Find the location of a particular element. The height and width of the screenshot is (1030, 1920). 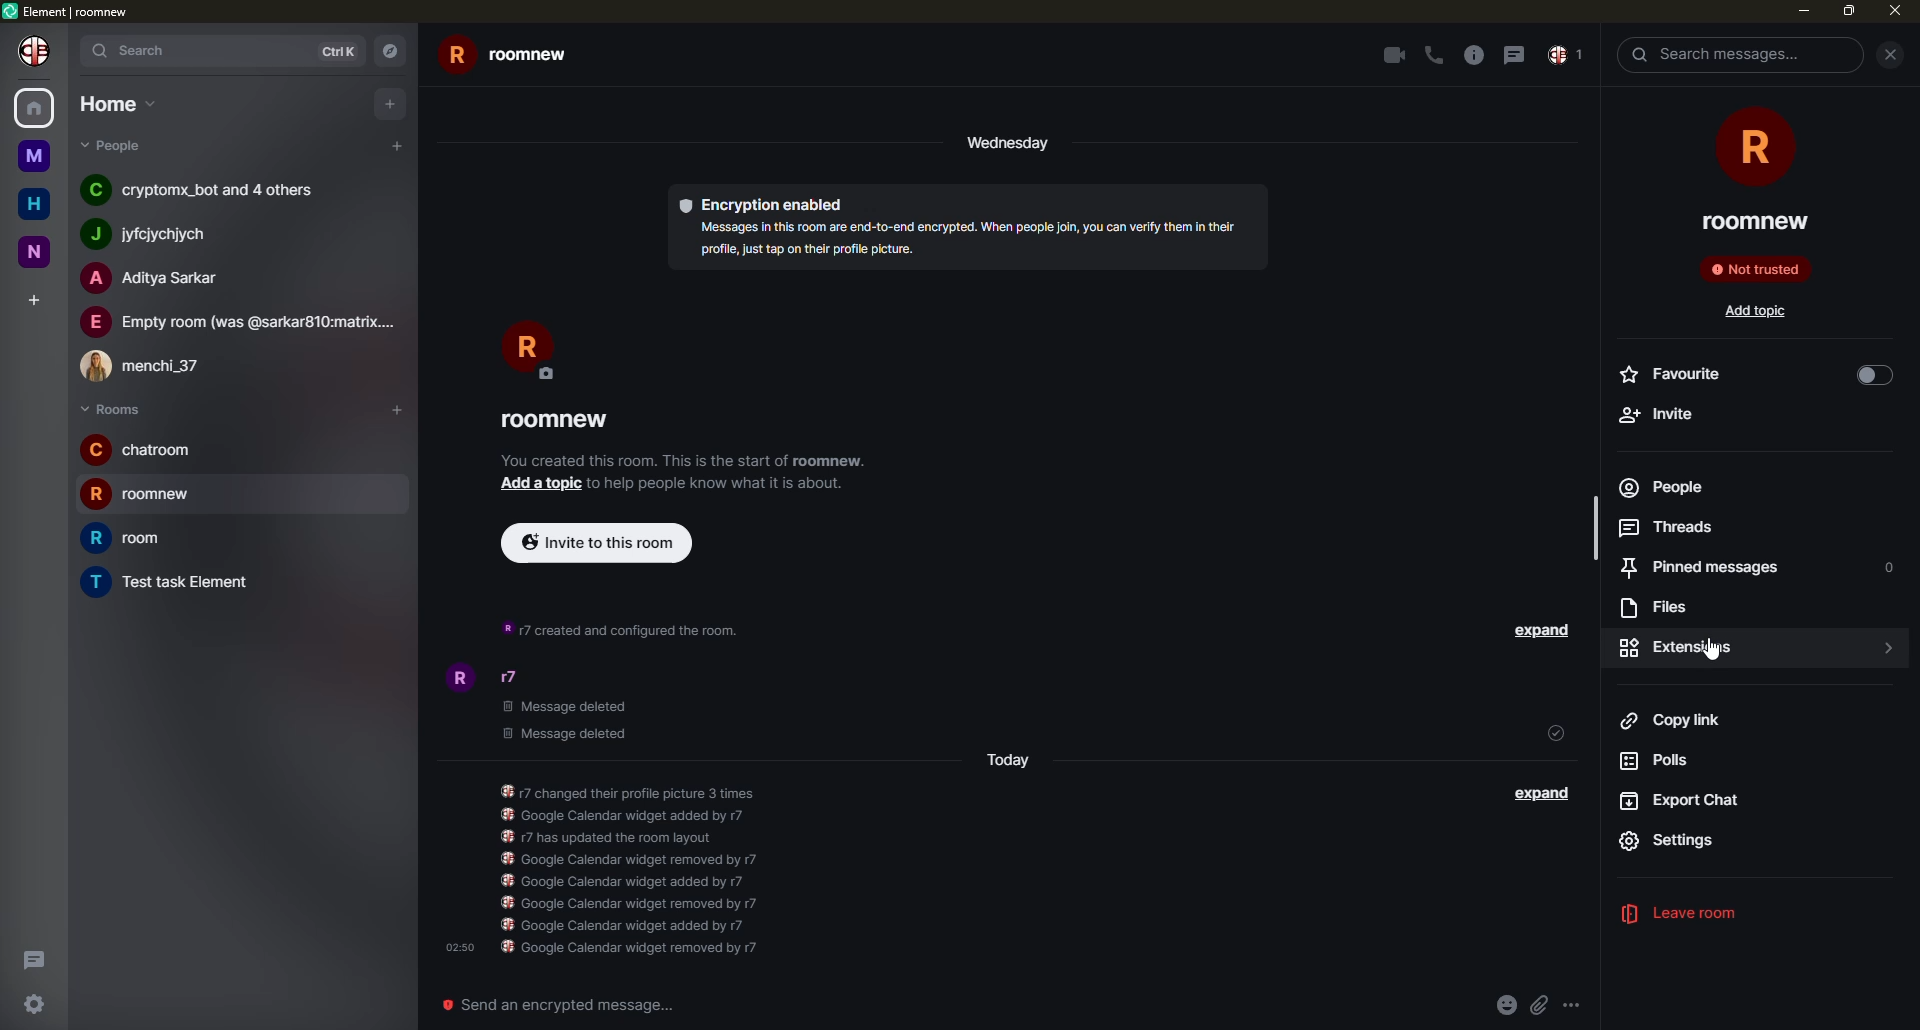

room is located at coordinates (508, 57).